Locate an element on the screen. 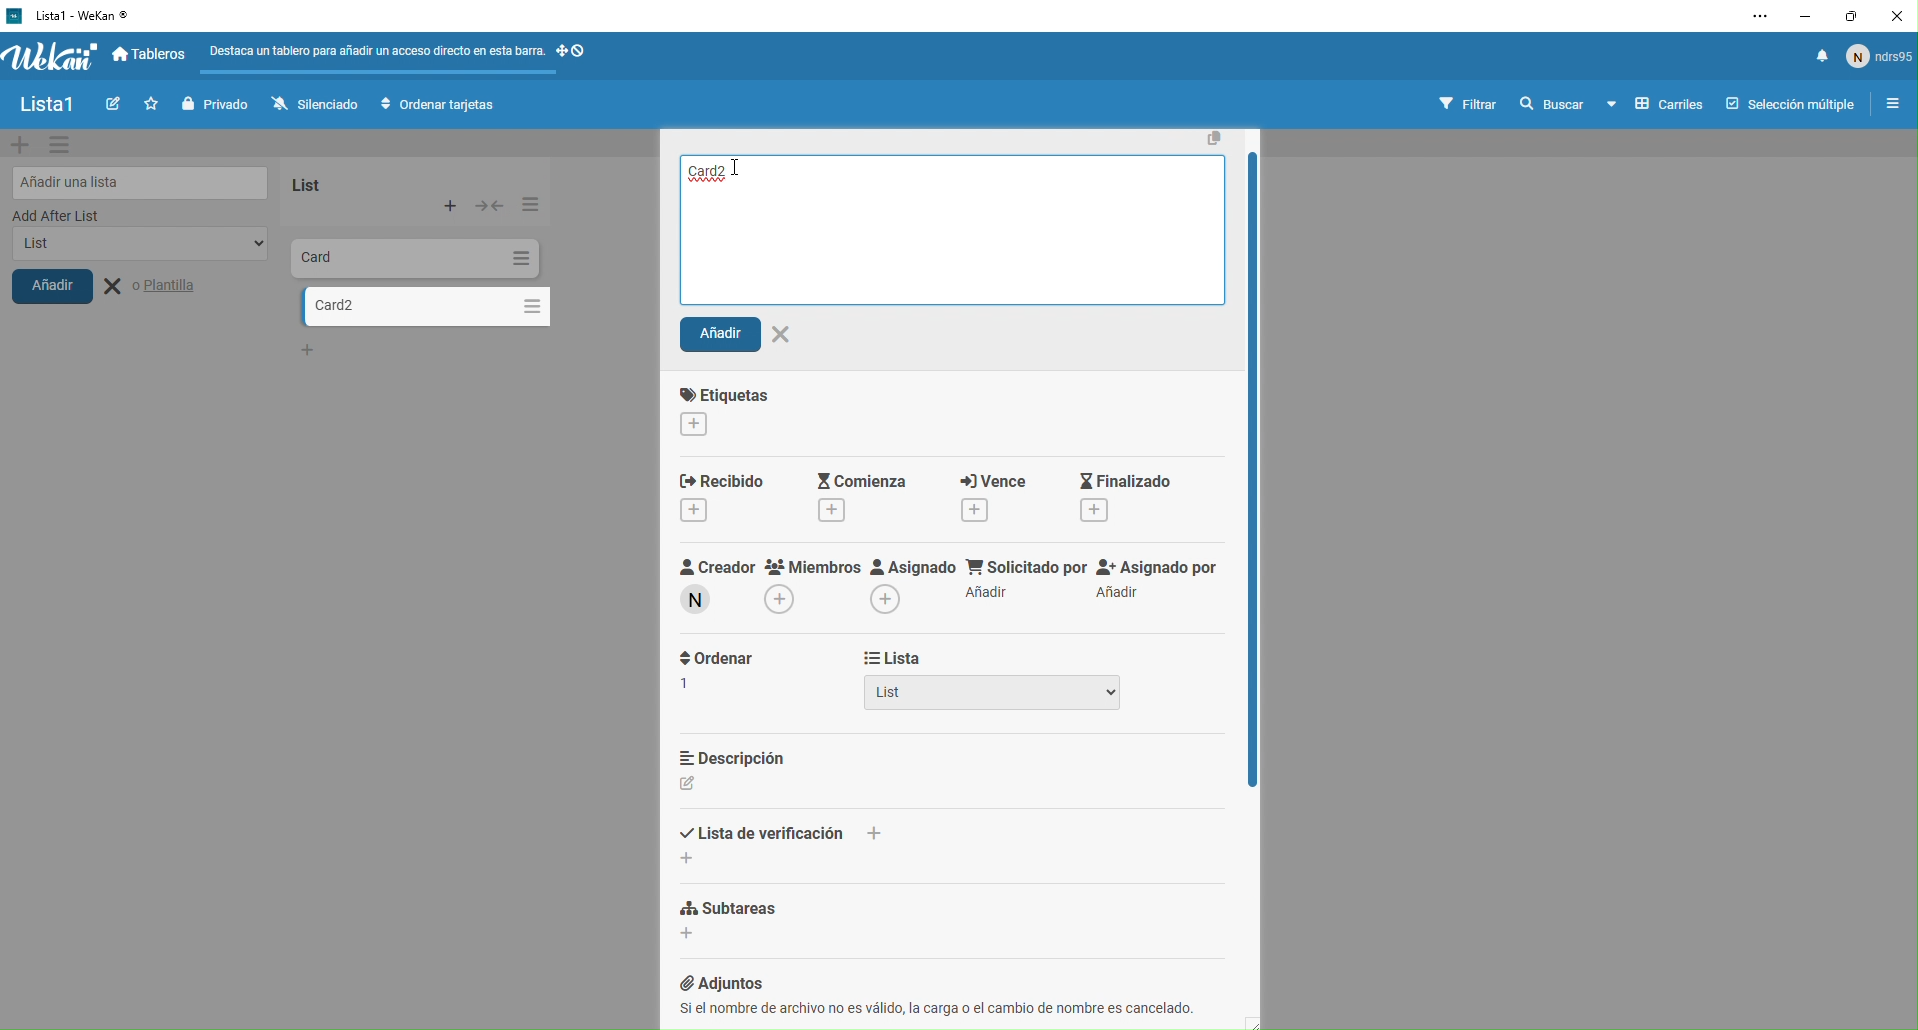  etiquette is located at coordinates (761, 408).